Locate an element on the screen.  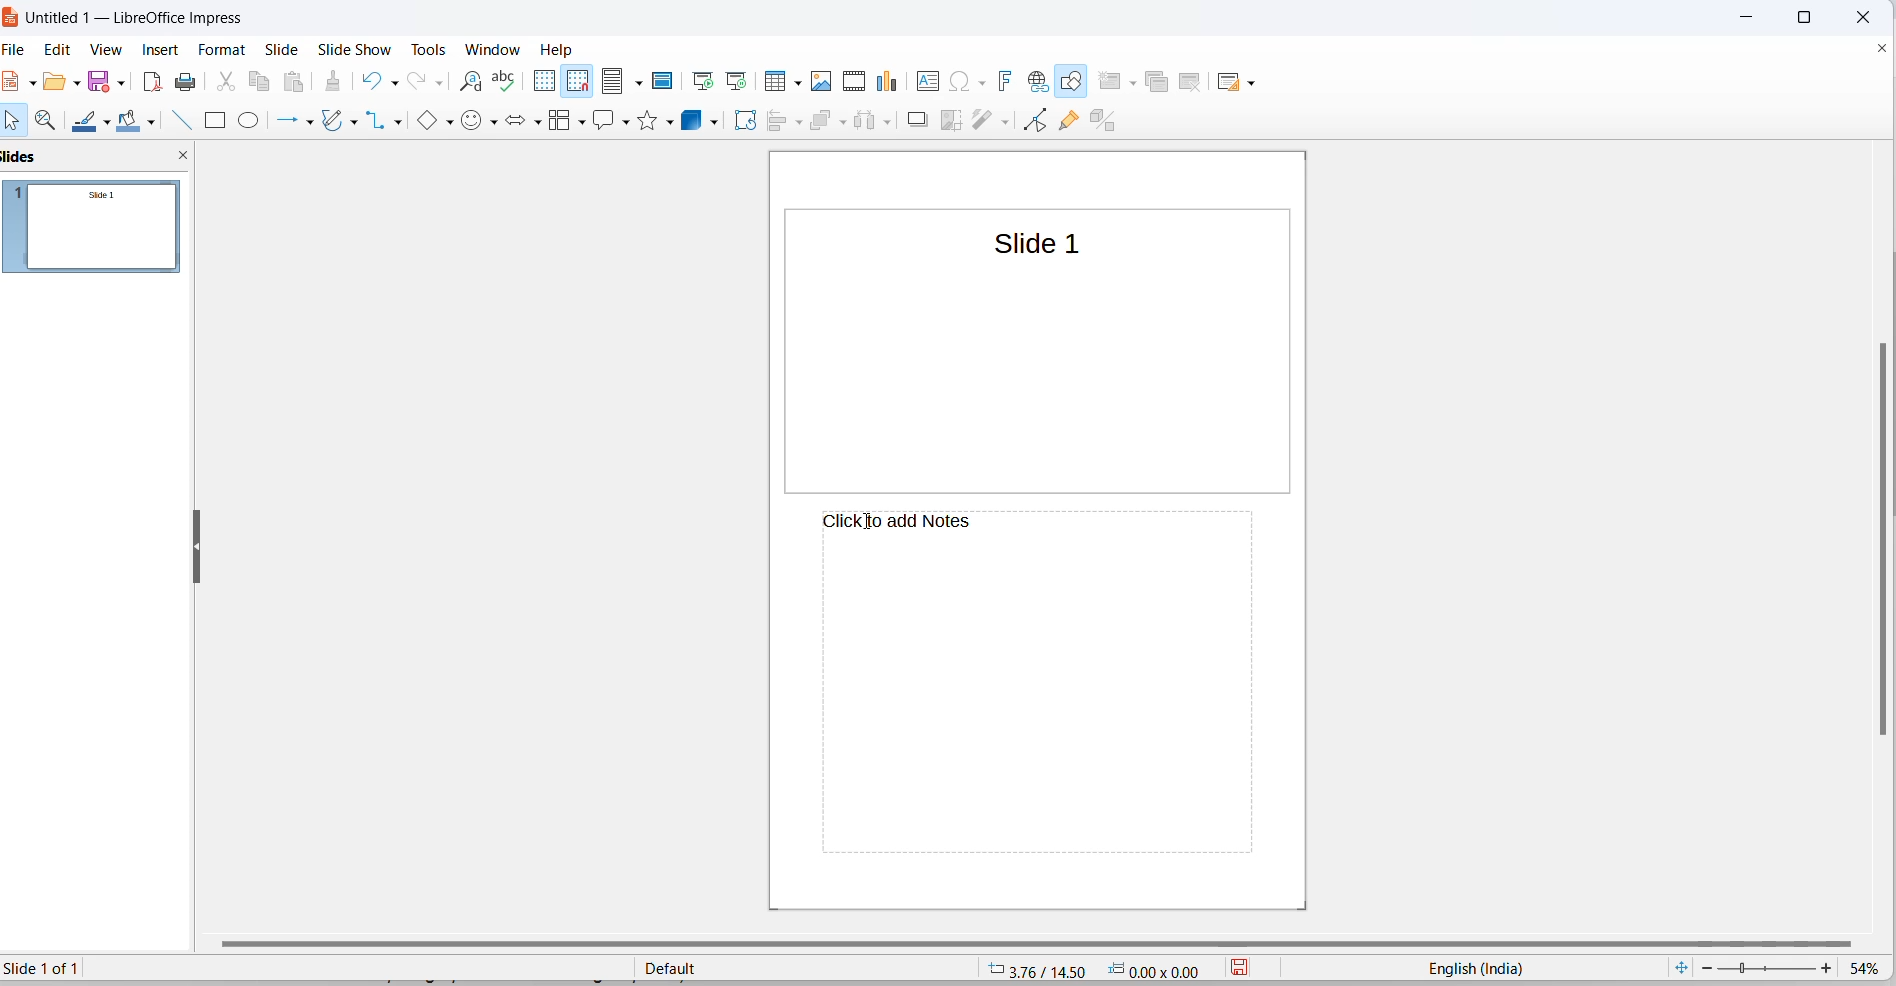
slide show is located at coordinates (355, 50).